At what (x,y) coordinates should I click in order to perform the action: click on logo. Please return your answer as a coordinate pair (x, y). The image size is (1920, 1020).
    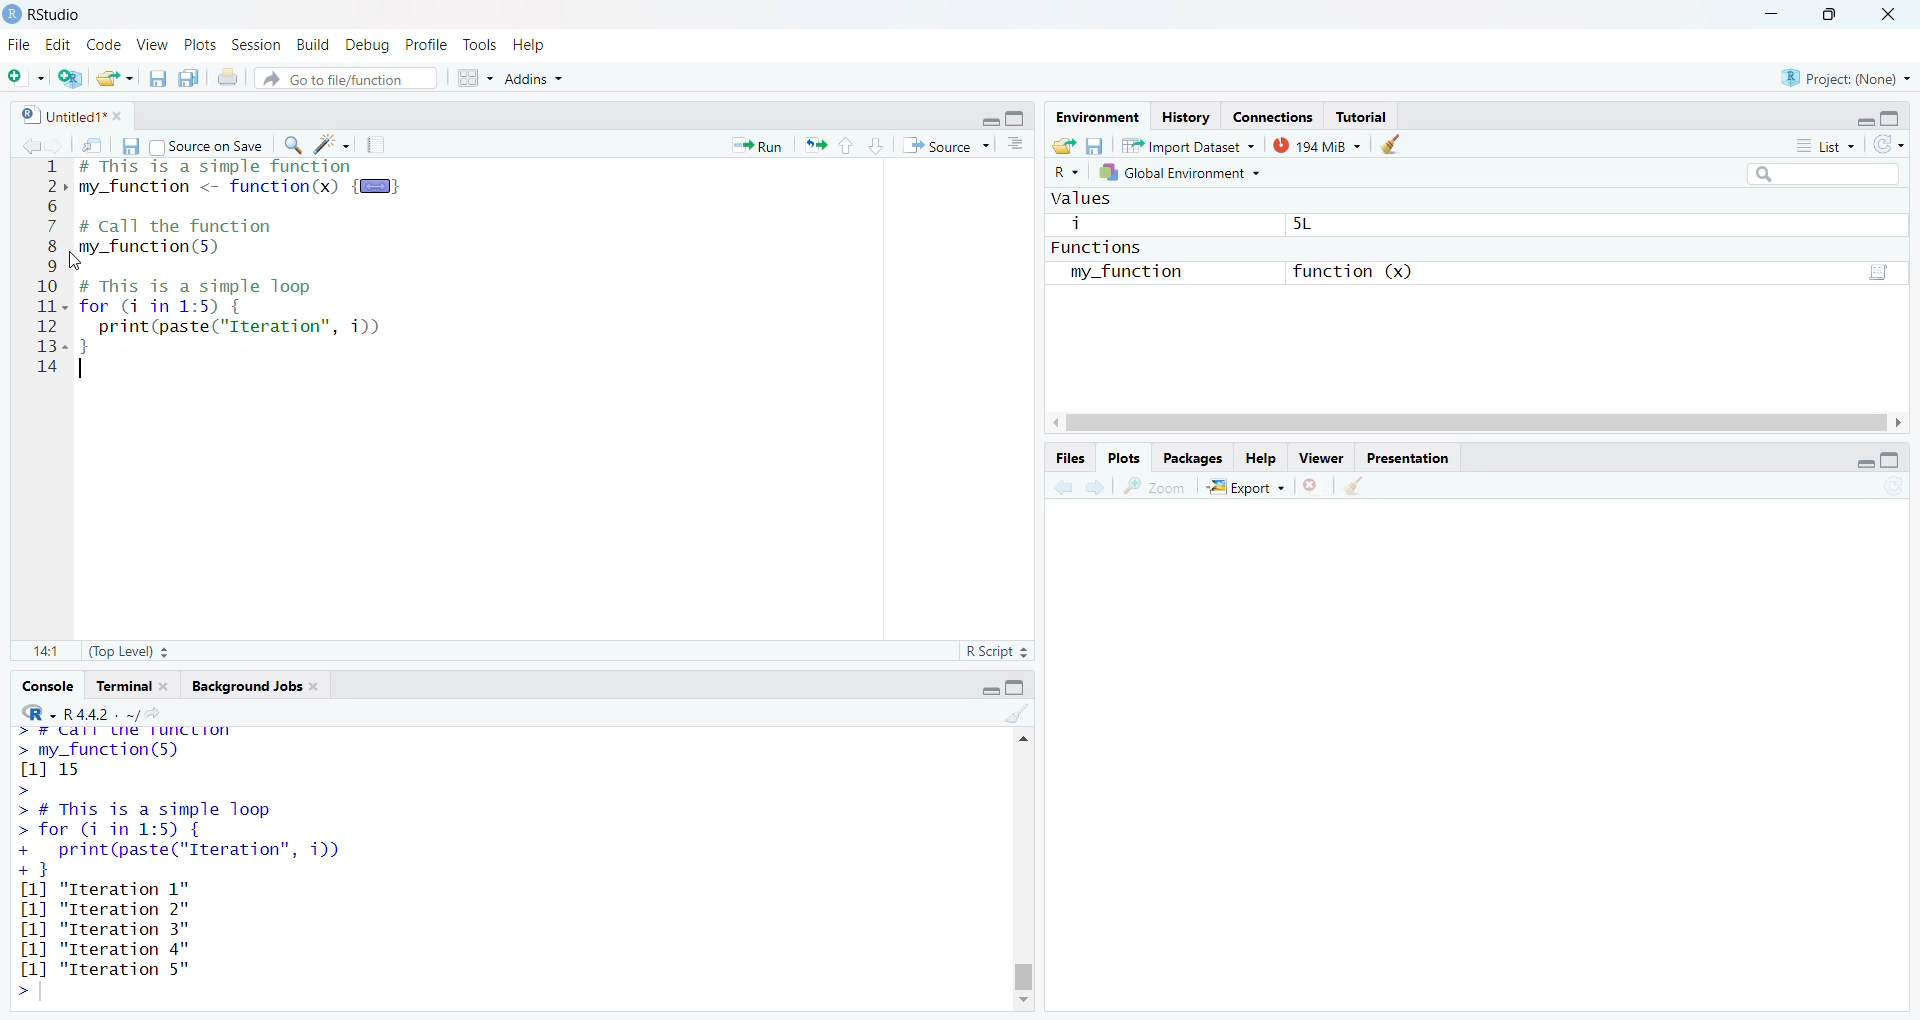
    Looking at the image, I should click on (12, 14).